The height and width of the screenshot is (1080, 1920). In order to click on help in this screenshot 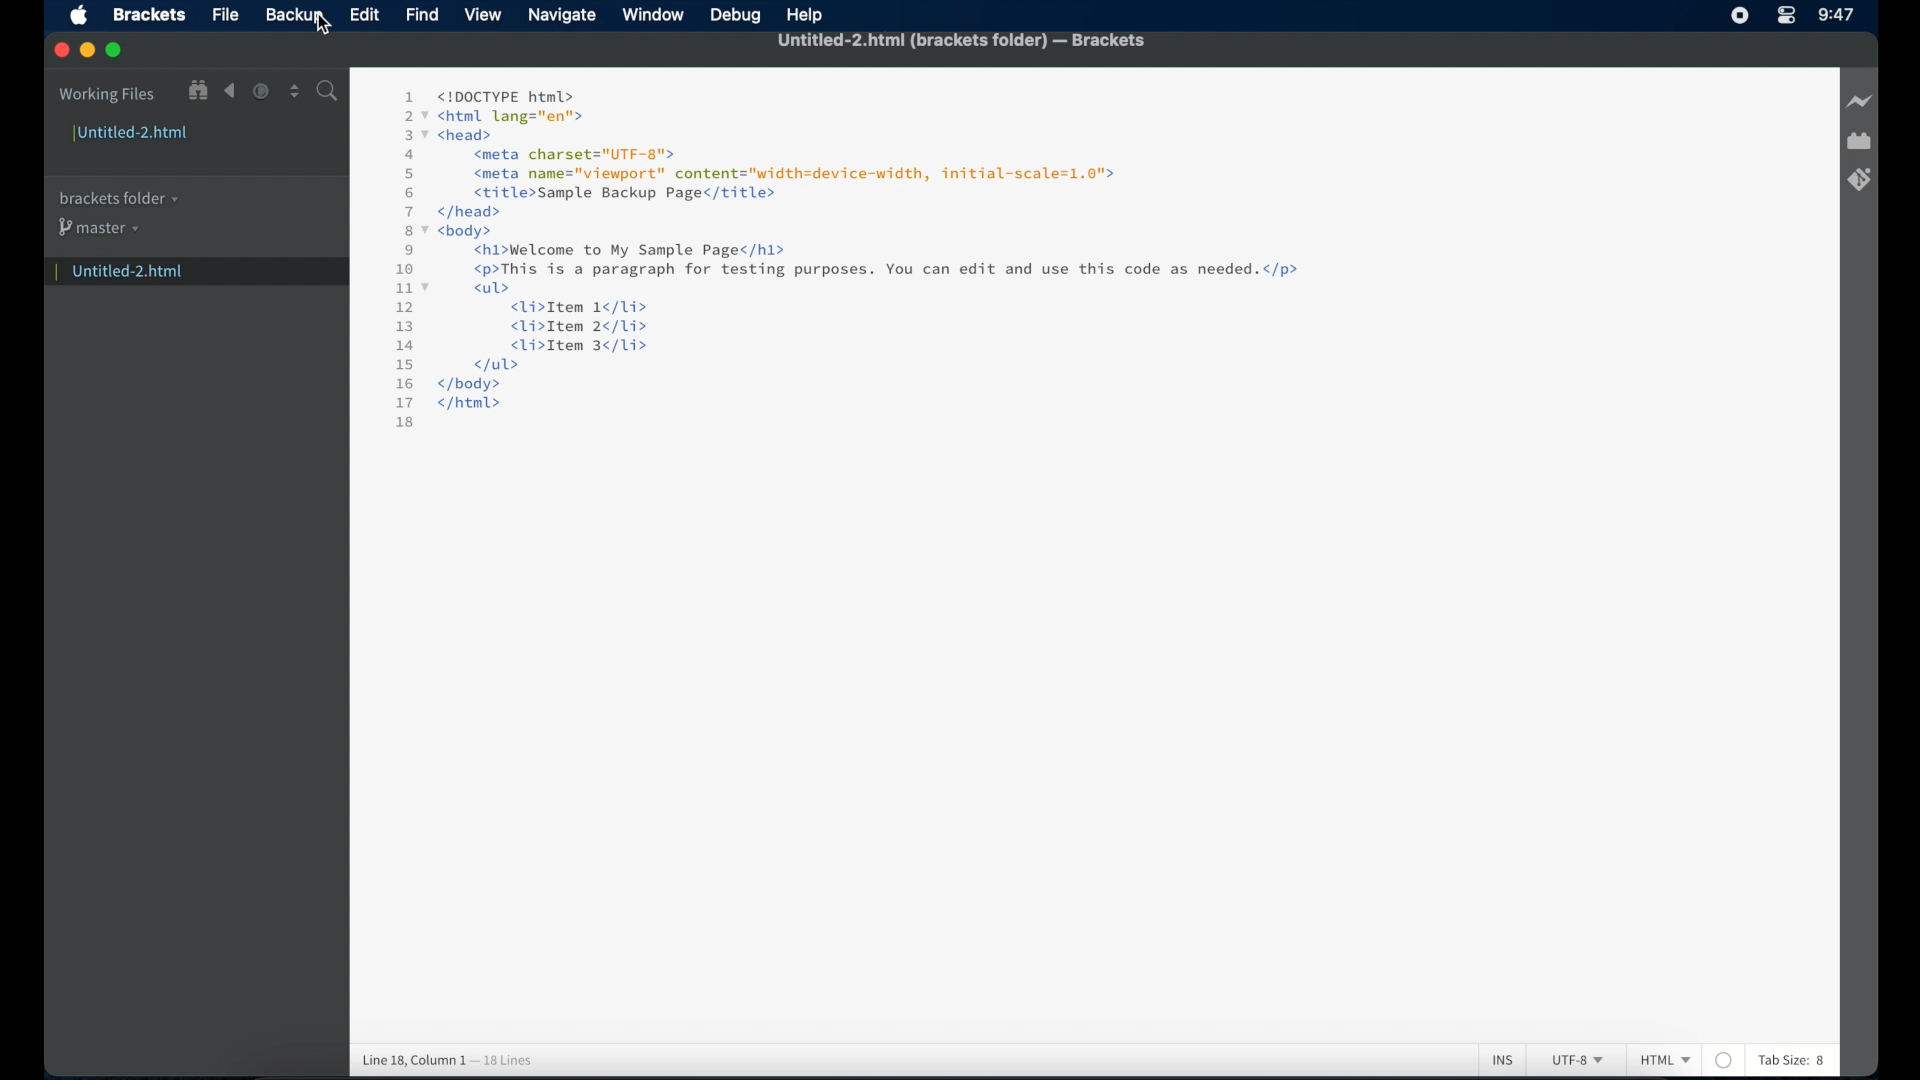, I will do `click(806, 15)`.